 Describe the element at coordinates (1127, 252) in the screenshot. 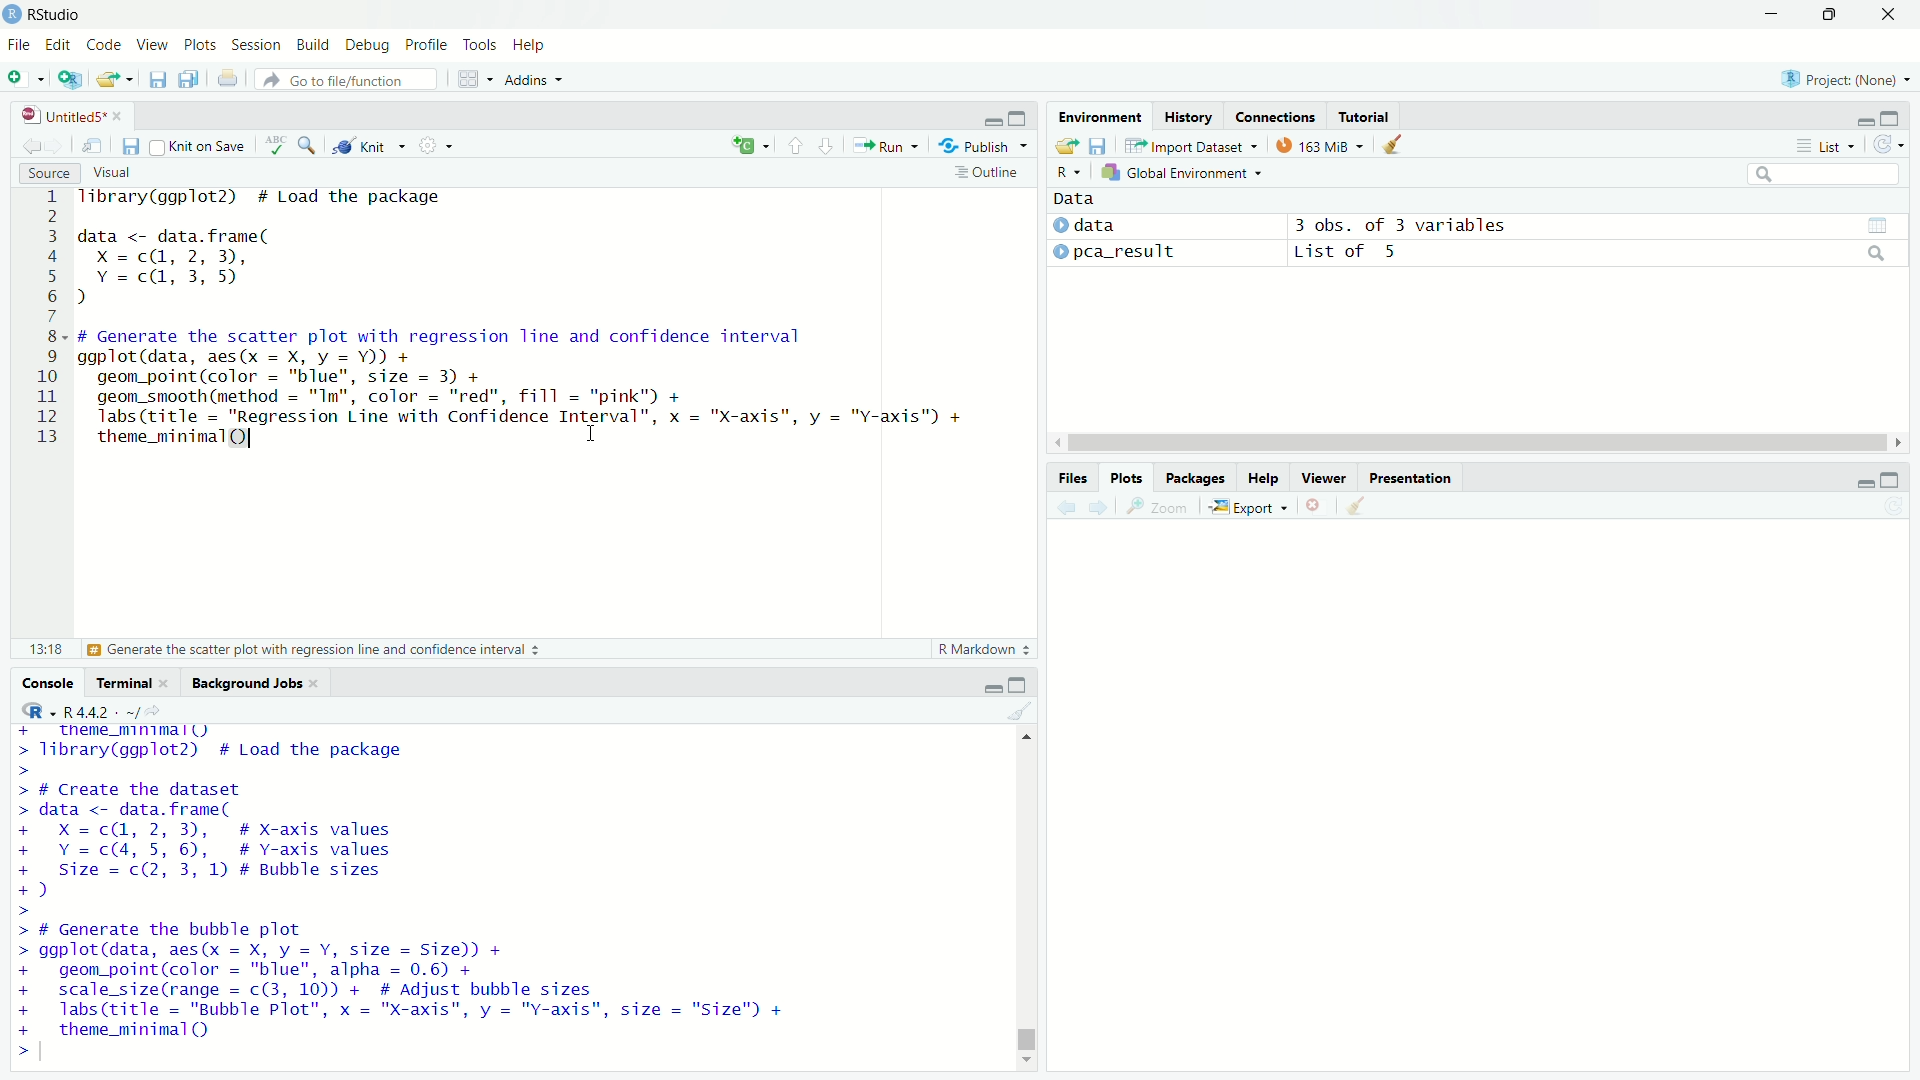

I see `pca_result` at that location.